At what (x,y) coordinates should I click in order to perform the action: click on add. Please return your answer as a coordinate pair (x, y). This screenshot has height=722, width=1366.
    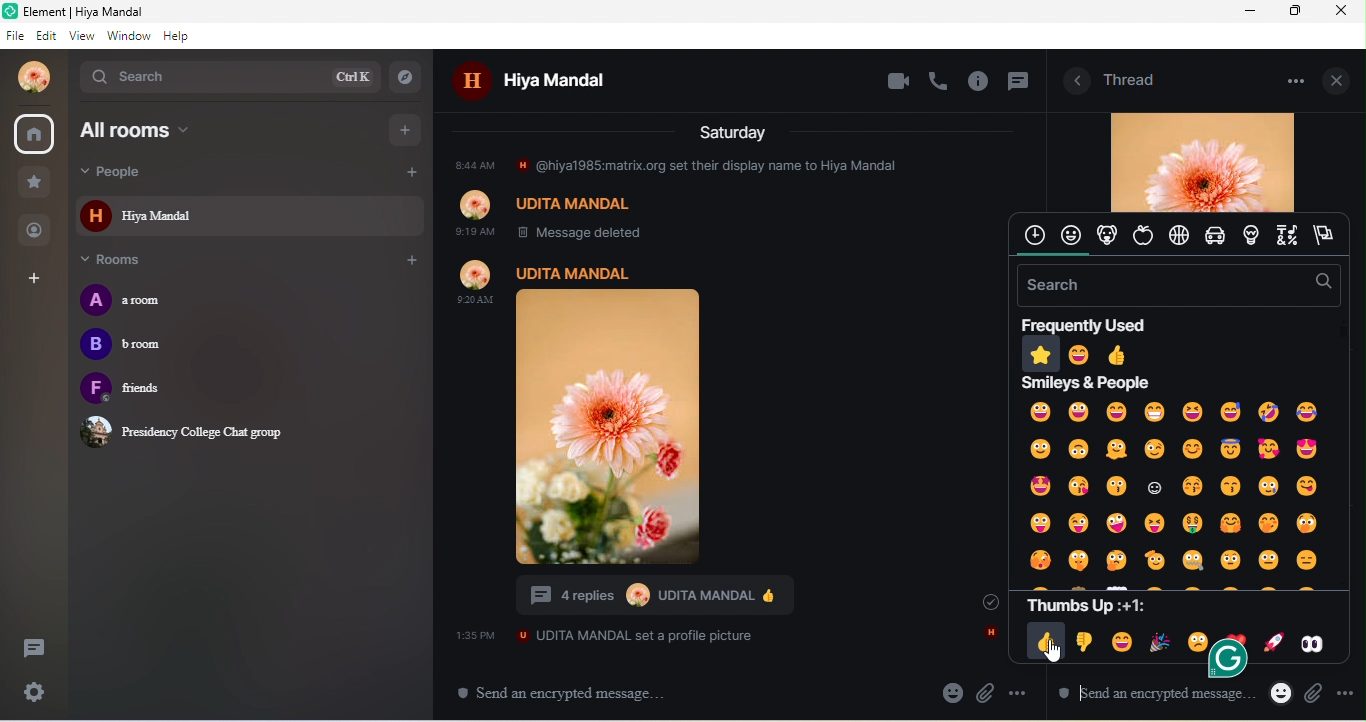
    Looking at the image, I should click on (410, 261).